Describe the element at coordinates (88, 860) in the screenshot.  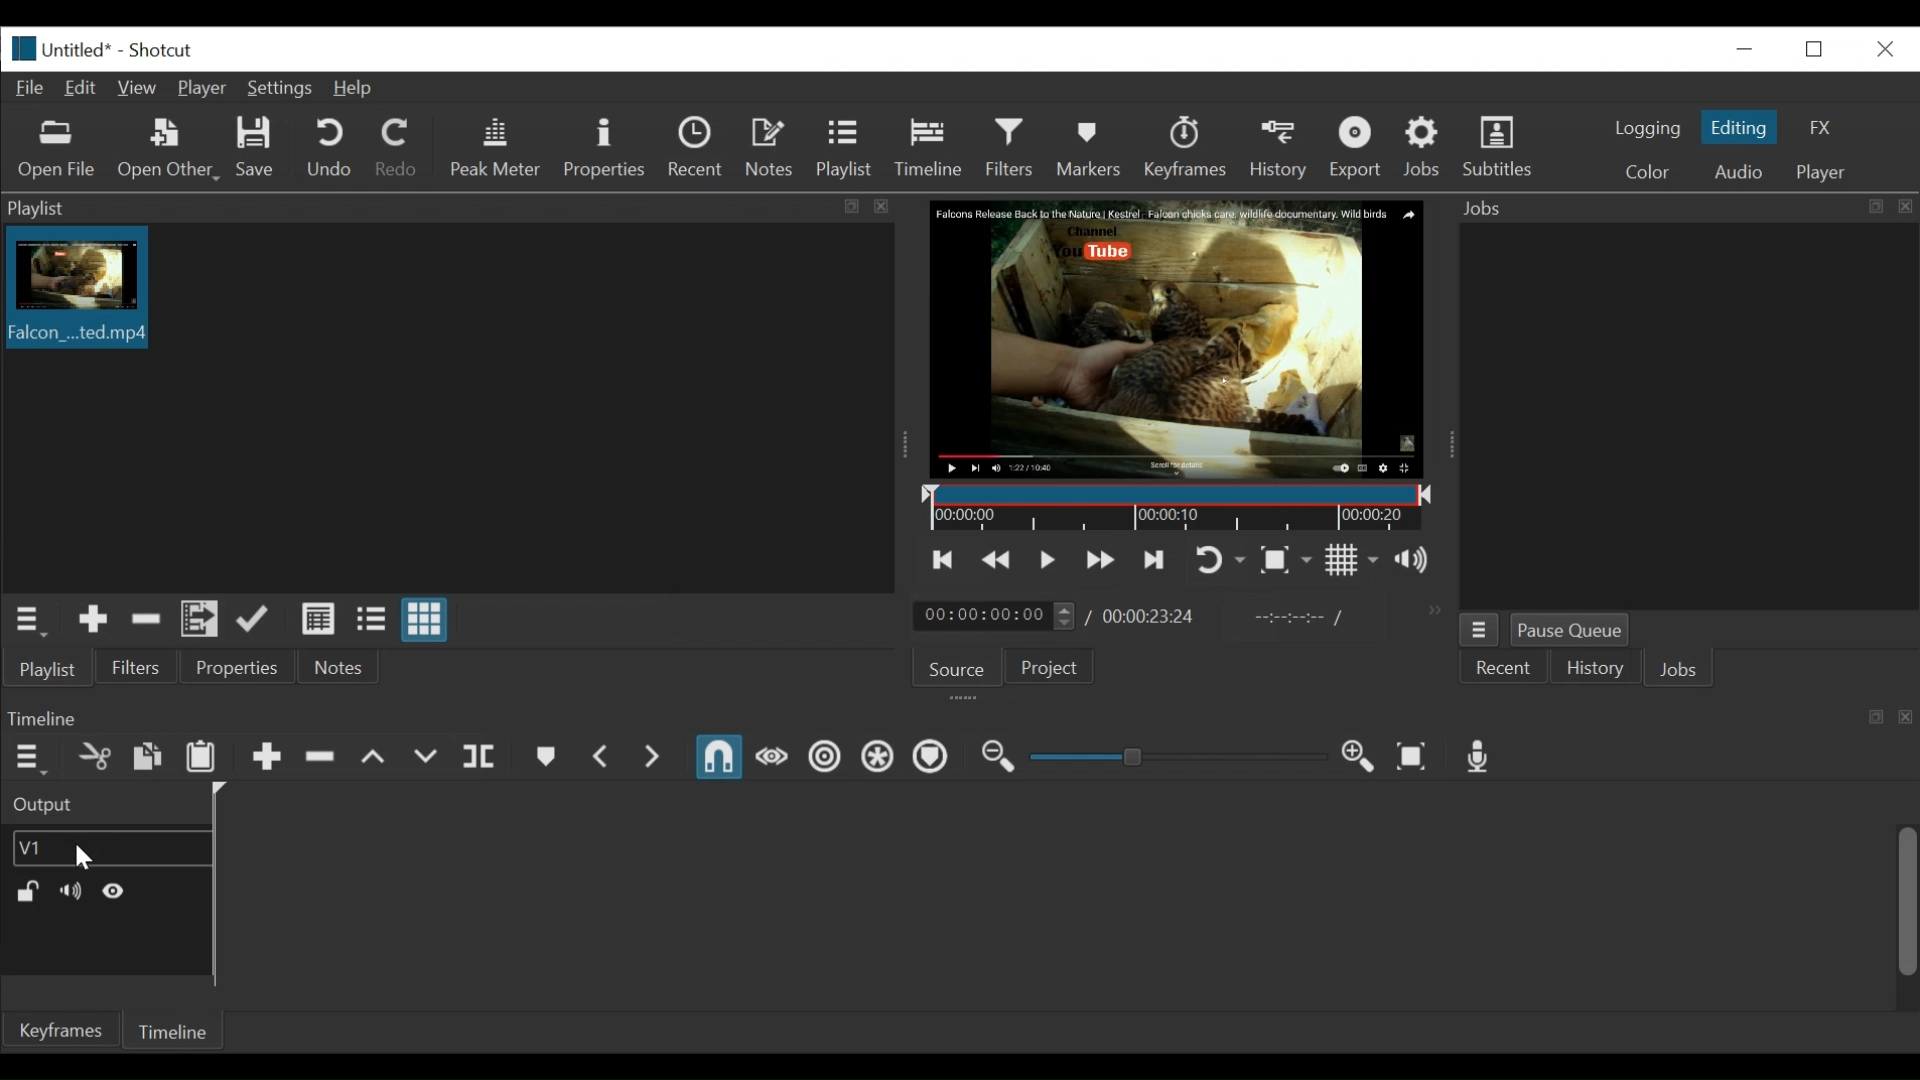
I see `Cursor` at that location.